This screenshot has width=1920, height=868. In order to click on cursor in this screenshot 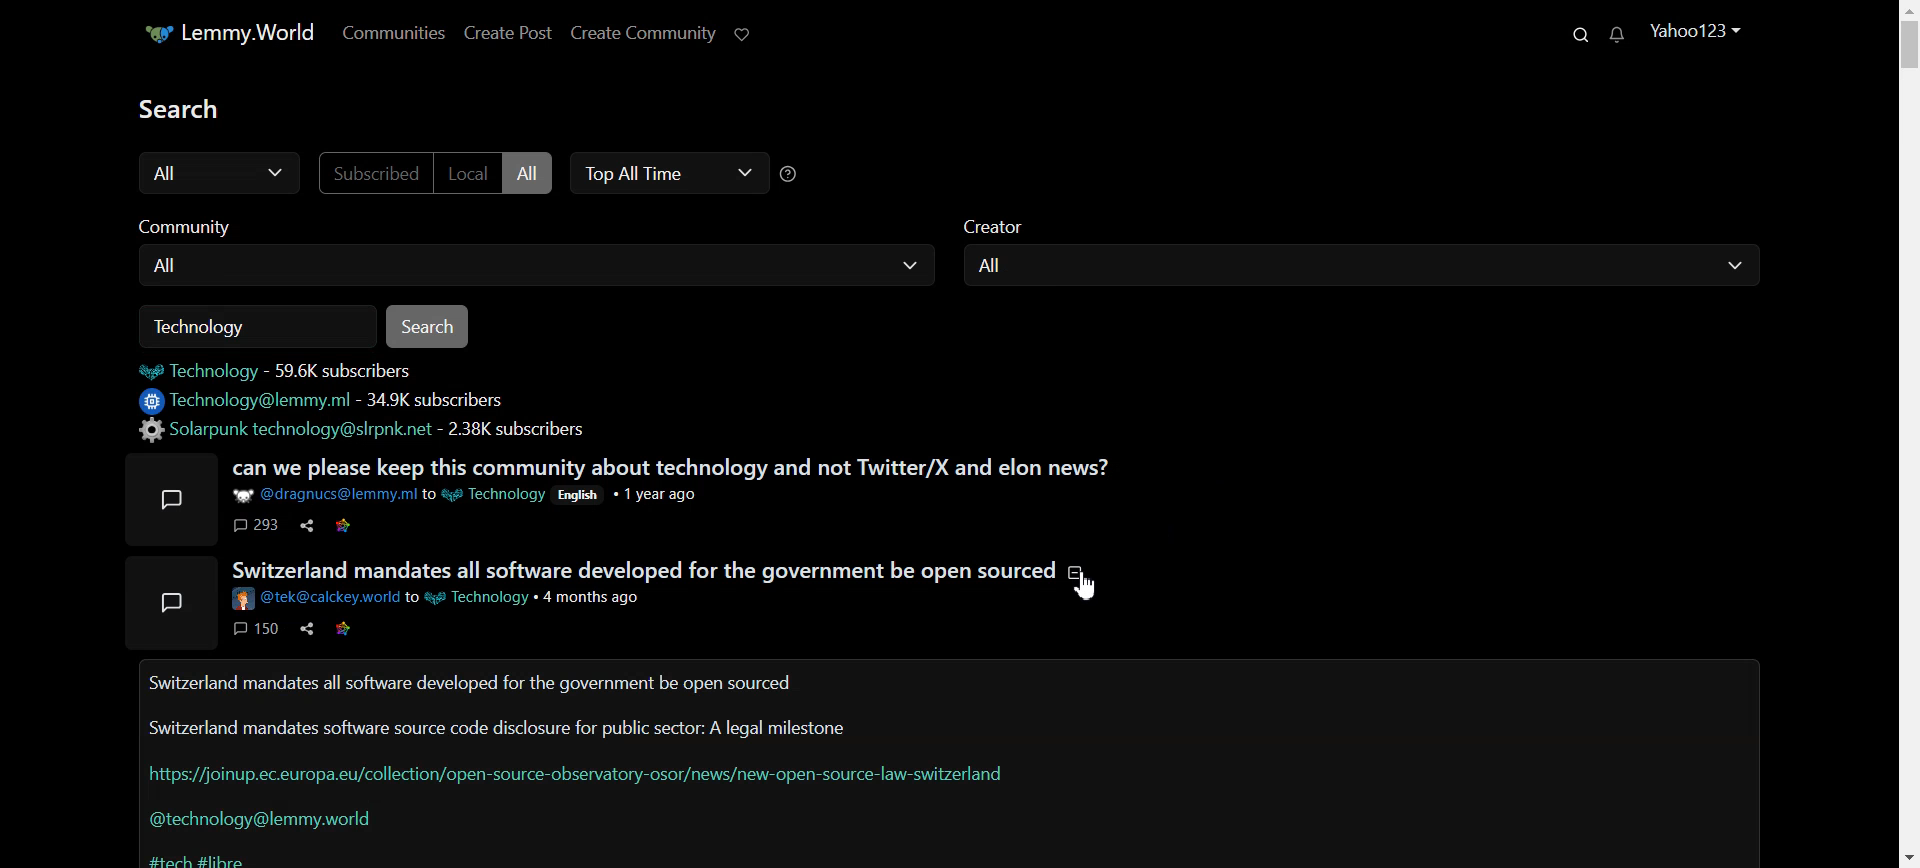, I will do `click(1085, 588)`.